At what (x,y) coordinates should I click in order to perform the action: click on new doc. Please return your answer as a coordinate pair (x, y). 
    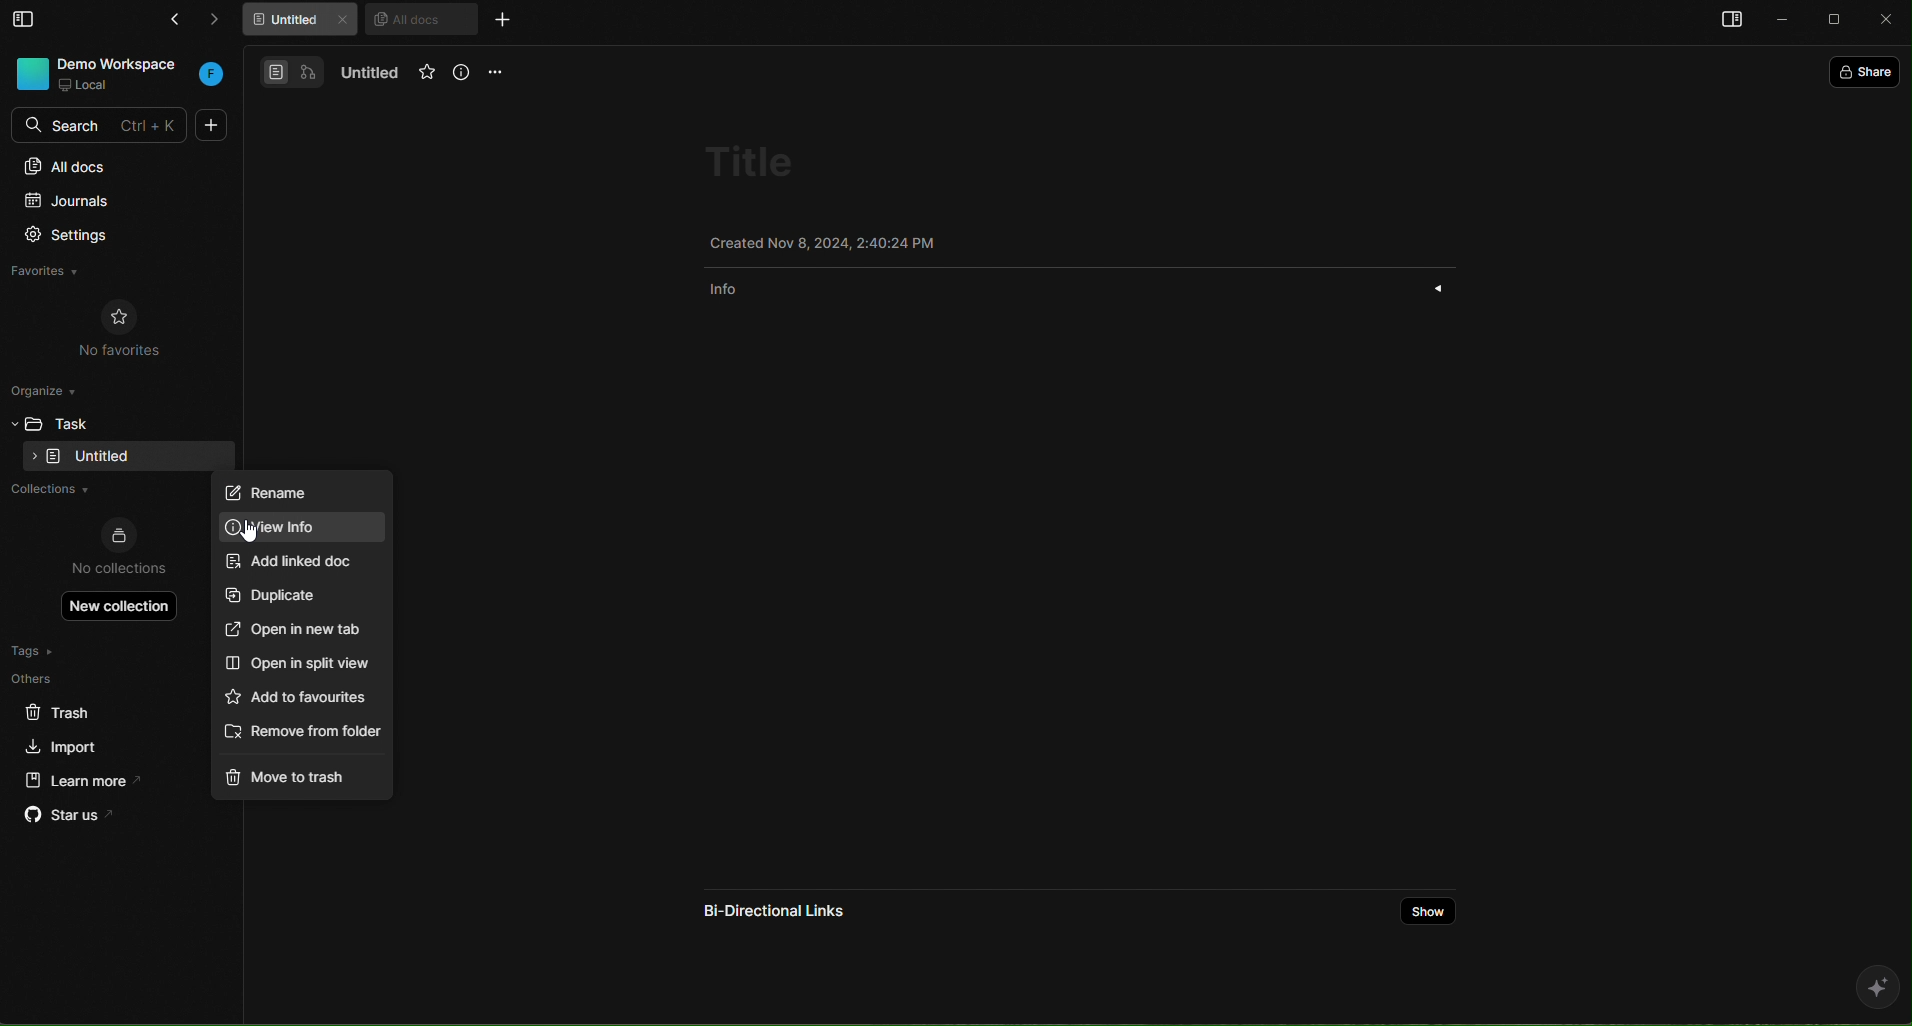
    Looking at the image, I should click on (212, 125).